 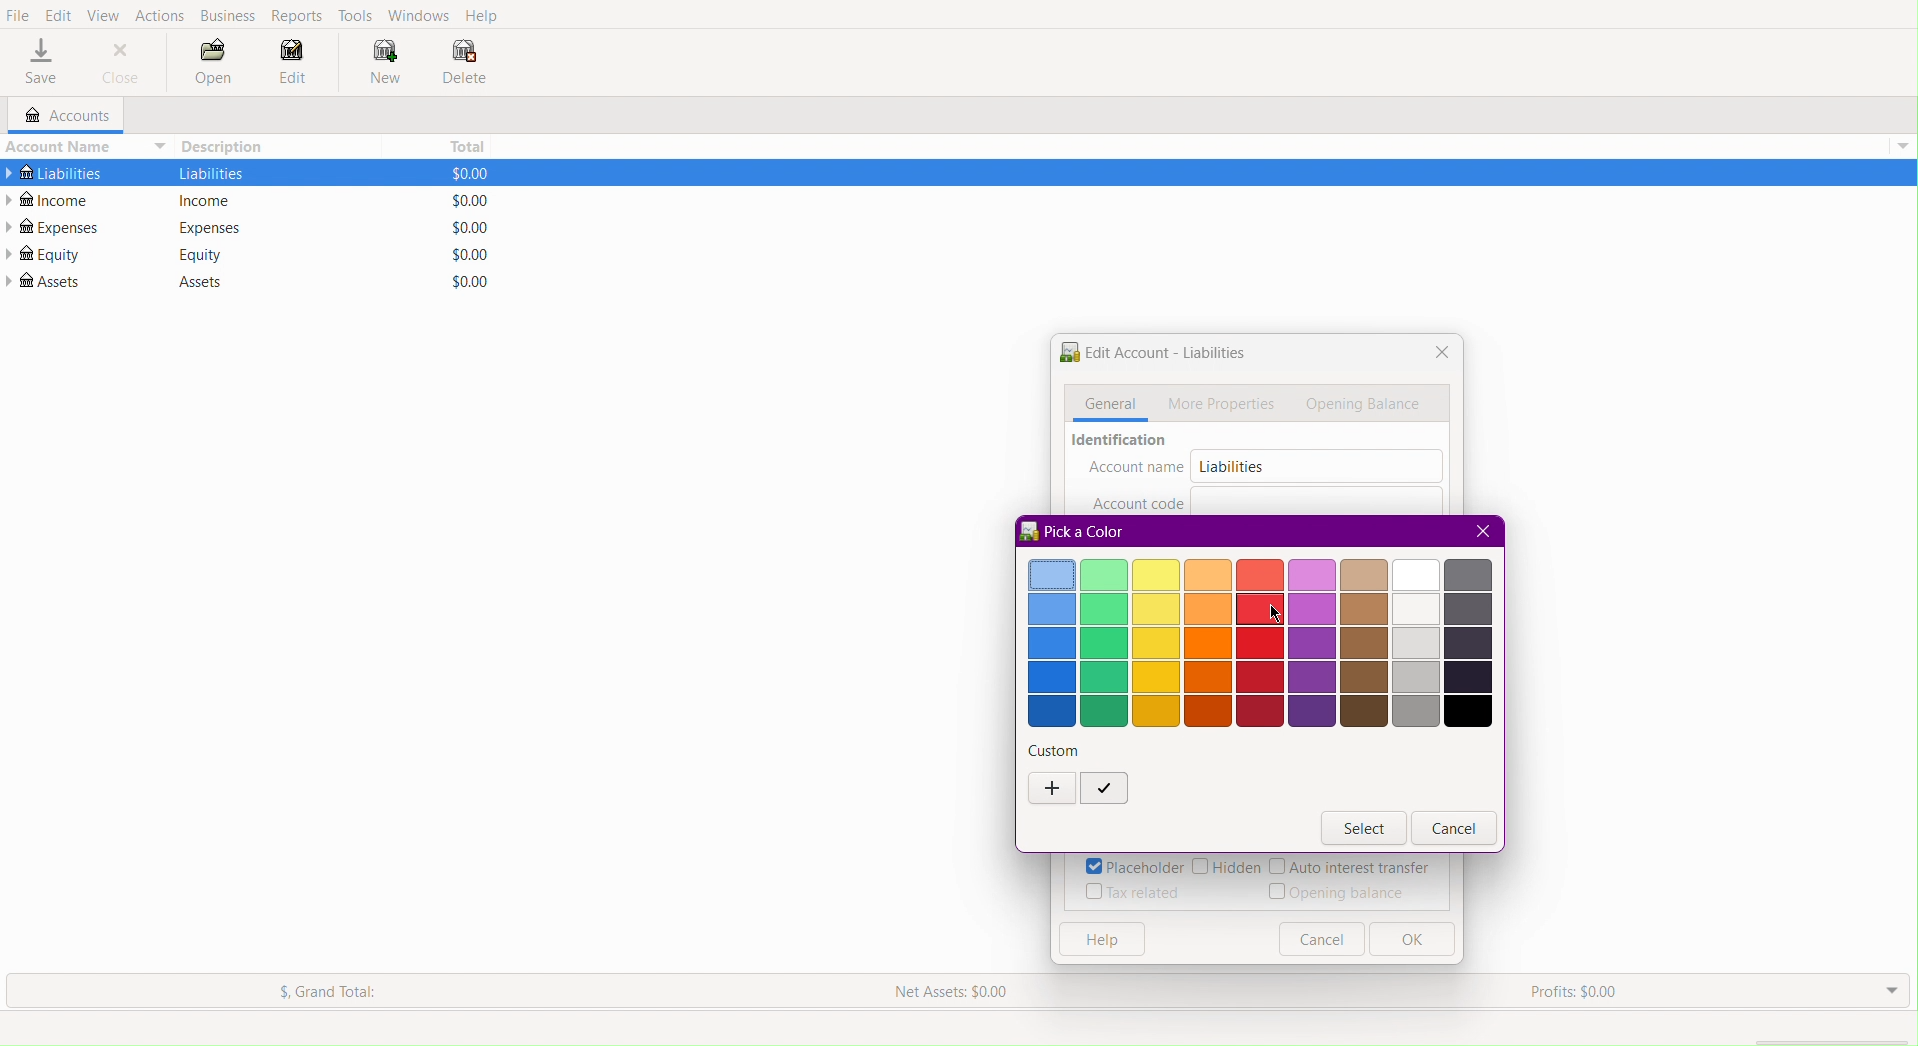 I want to click on Expenses, so click(x=208, y=227).